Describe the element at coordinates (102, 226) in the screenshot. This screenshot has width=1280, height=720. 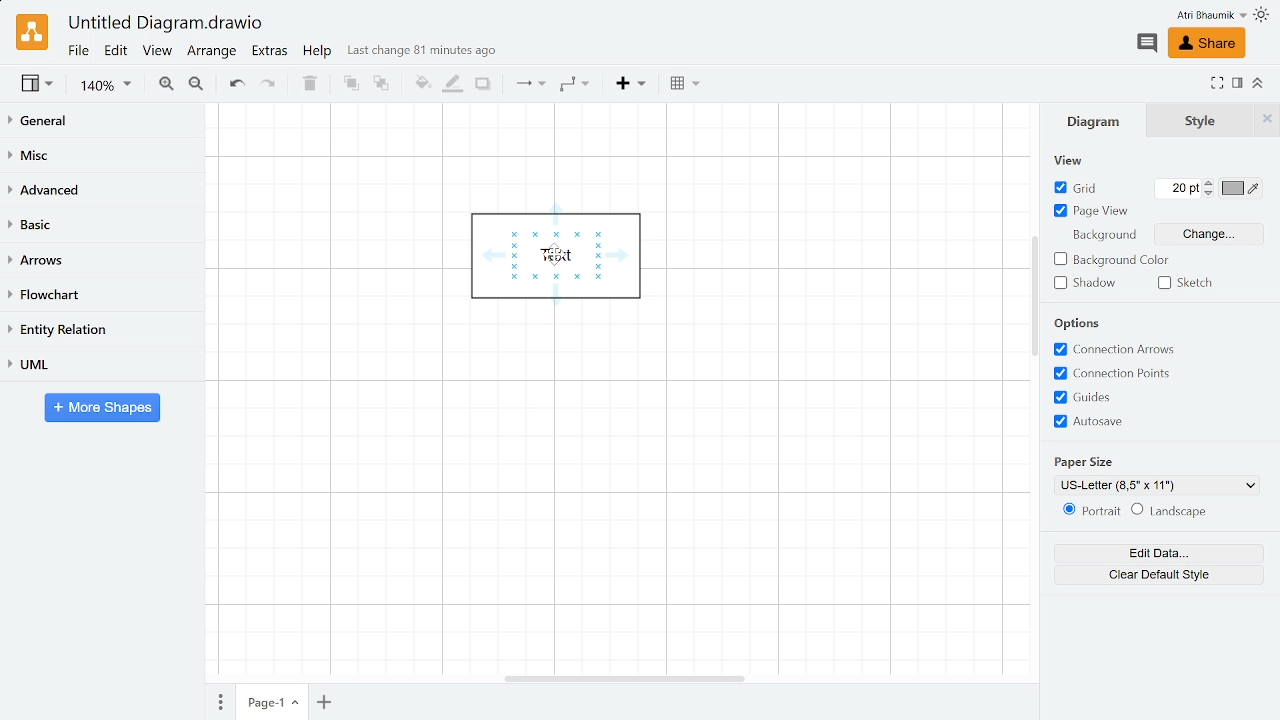
I see `basic` at that location.